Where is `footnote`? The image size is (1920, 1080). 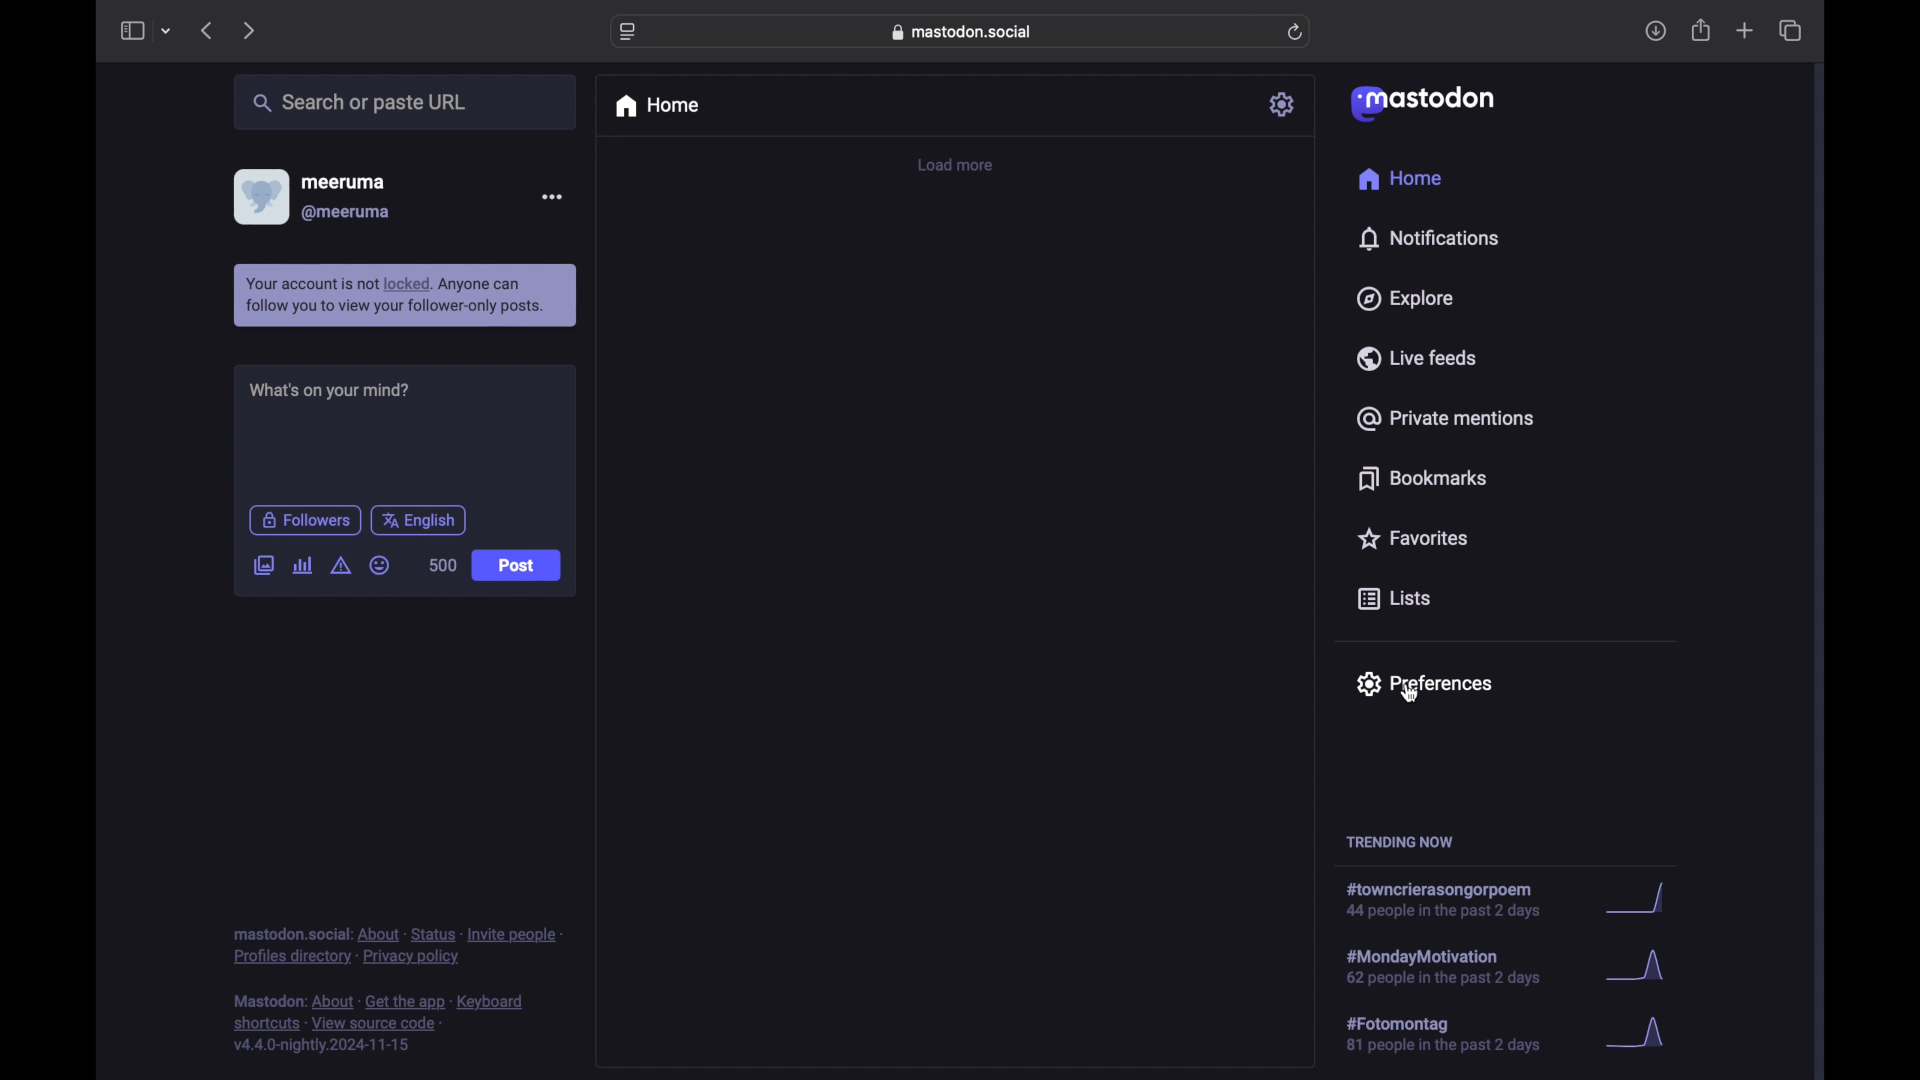
footnote is located at coordinates (398, 947).